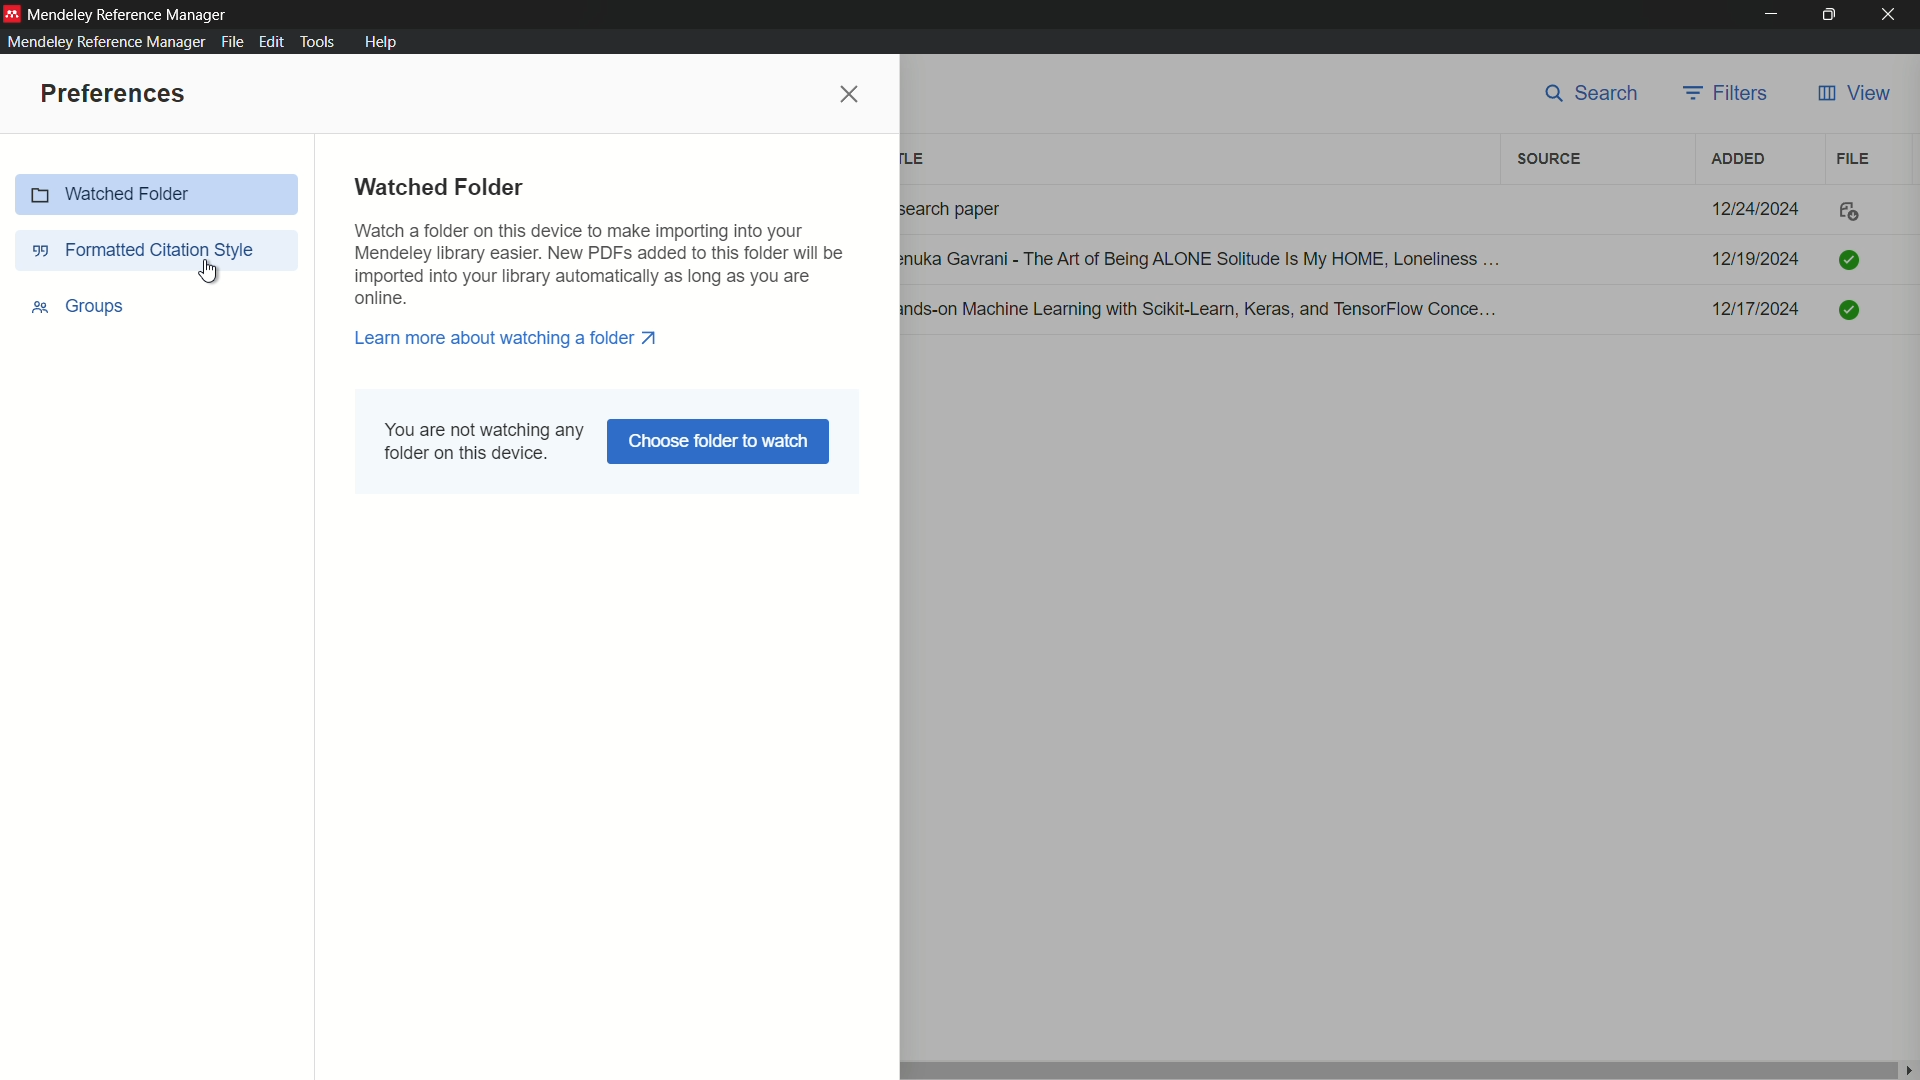  What do you see at coordinates (1389, 311) in the screenshot?
I see `details` at bounding box center [1389, 311].